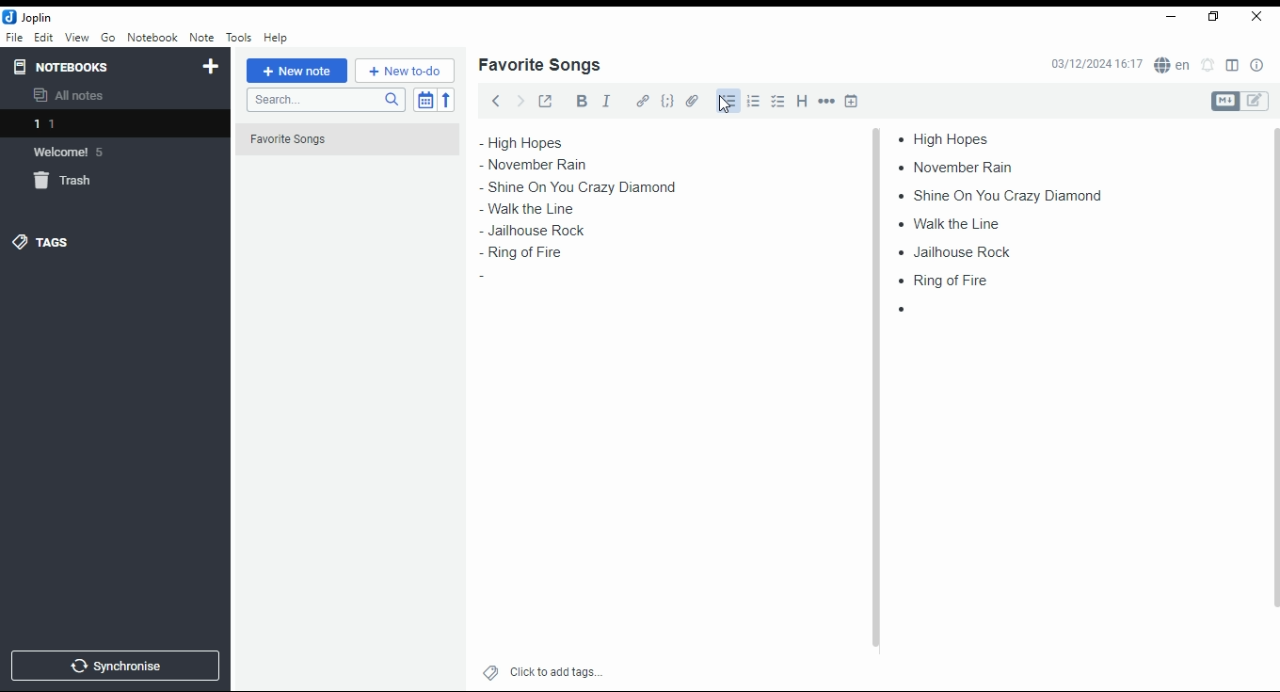 This screenshot has height=692, width=1280. What do you see at coordinates (524, 254) in the screenshot?
I see `ring of fire` at bounding box center [524, 254].